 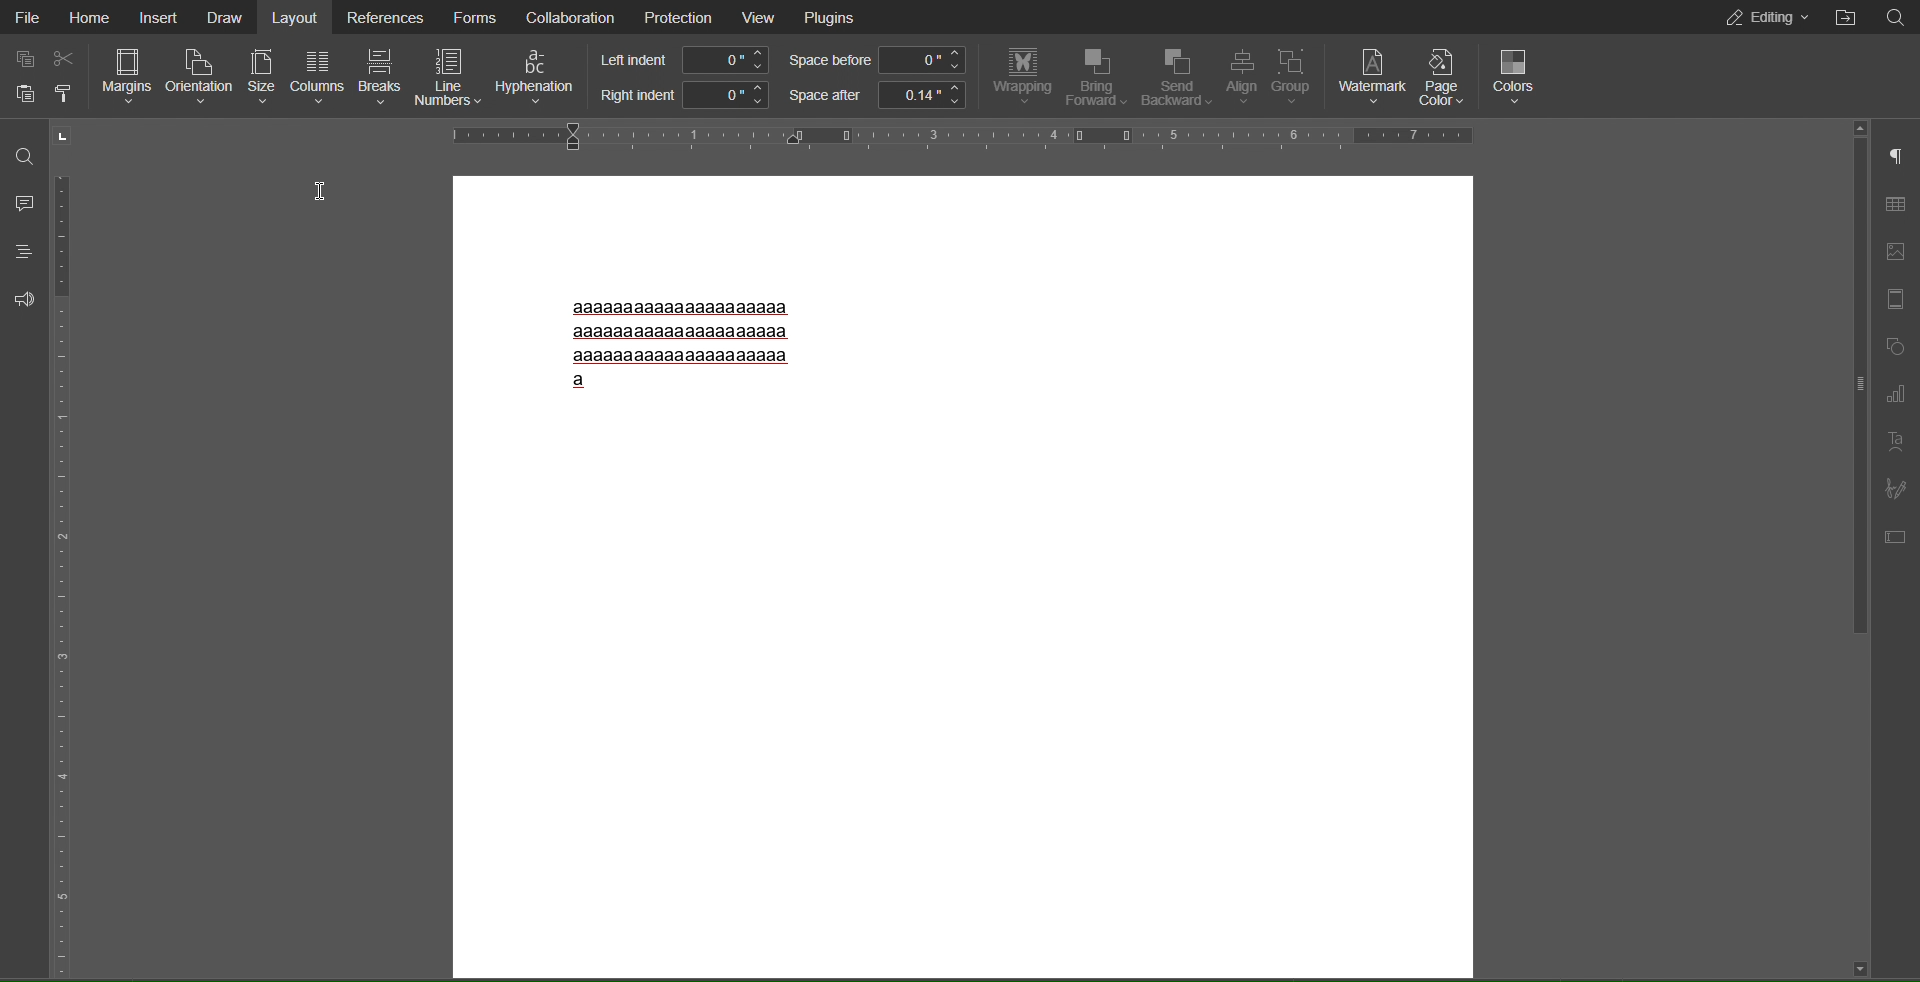 I want to click on Header/Footer, so click(x=1897, y=299).